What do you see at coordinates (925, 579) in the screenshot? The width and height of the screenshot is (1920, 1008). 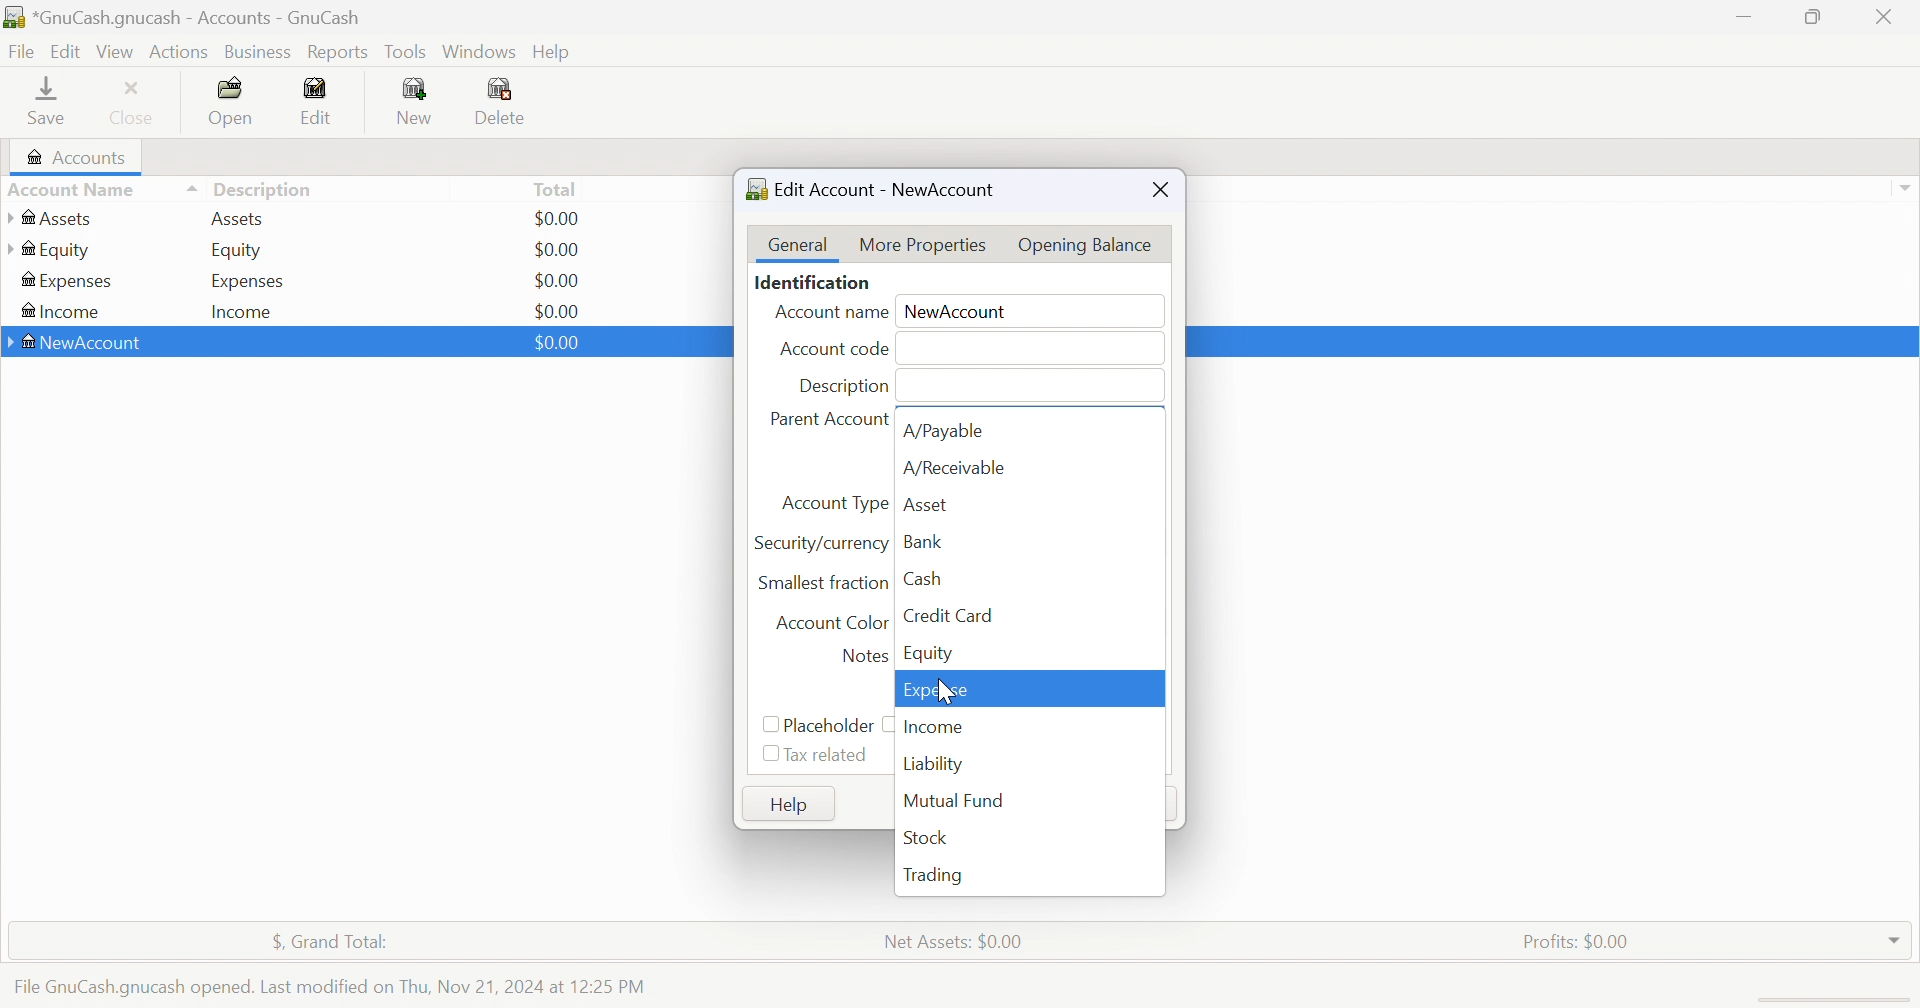 I see `Cash` at bounding box center [925, 579].